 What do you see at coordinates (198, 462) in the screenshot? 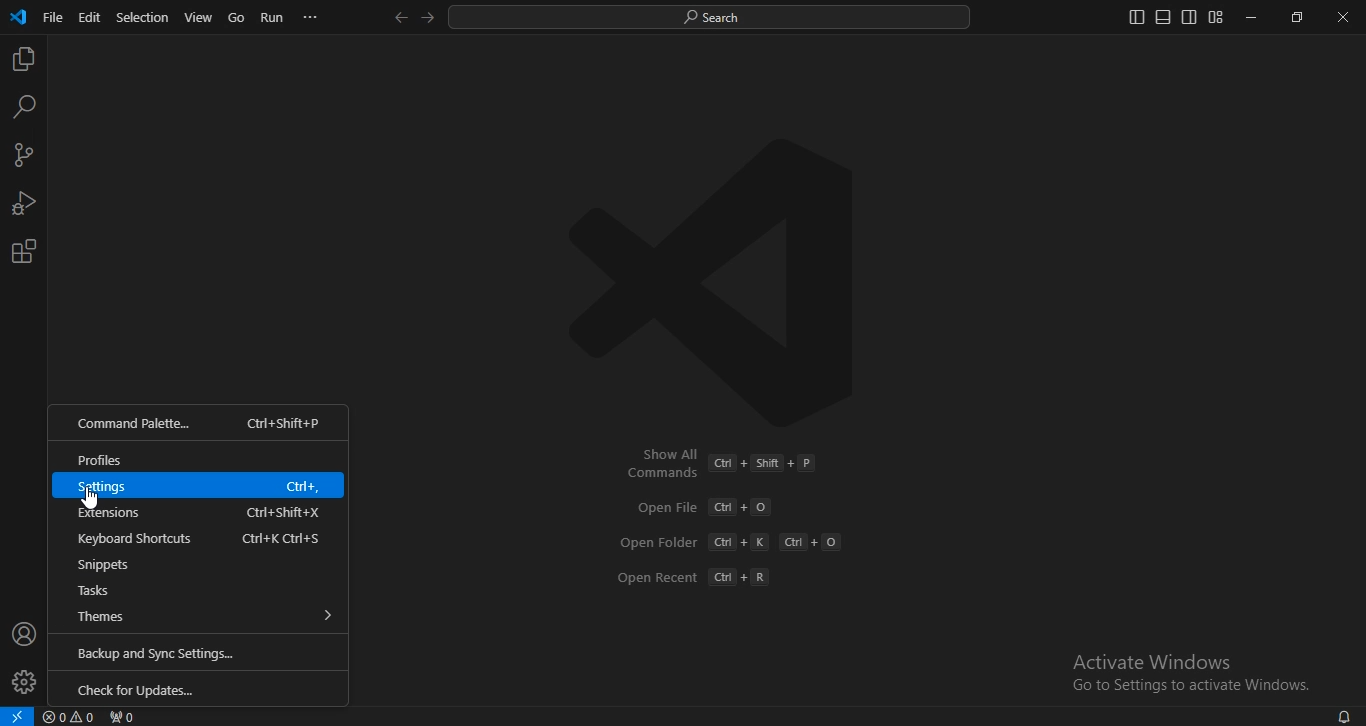
I see `profiles` at bounding box center [198, 462].